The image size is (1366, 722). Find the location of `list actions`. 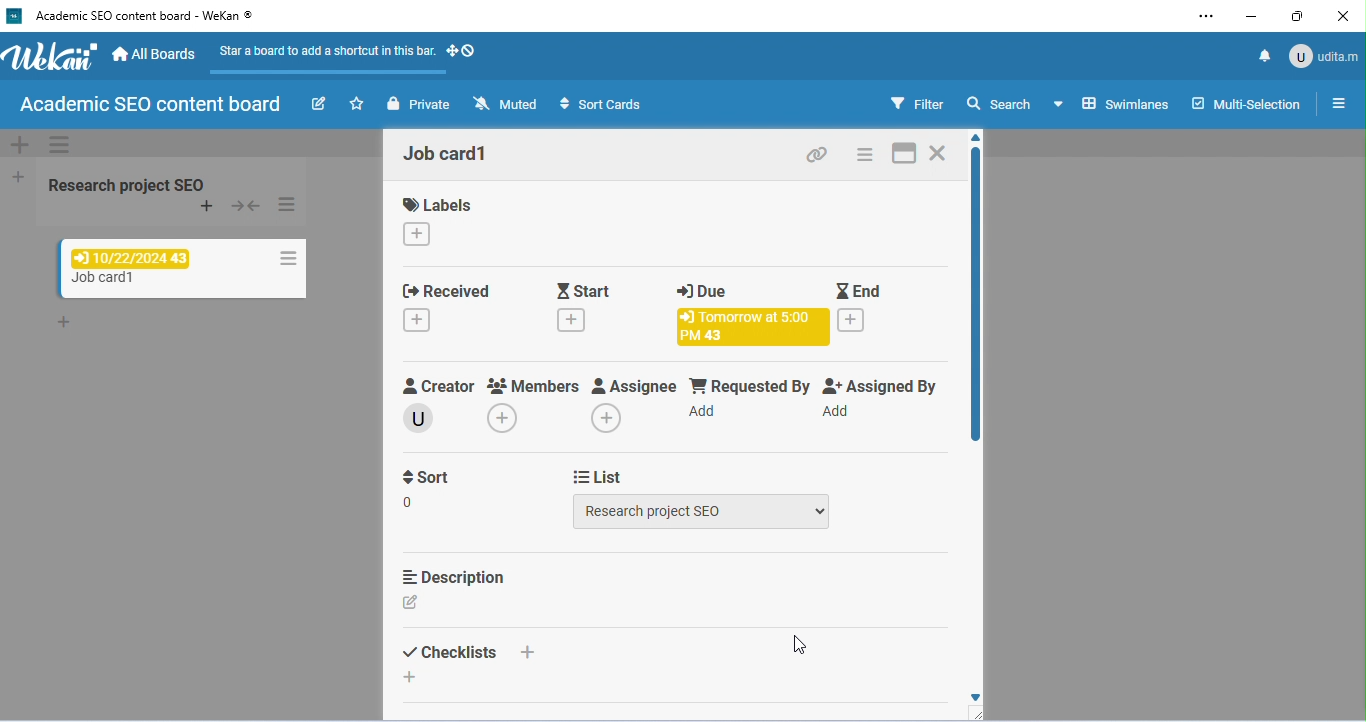

list actions is located at coordinates (289, 205).